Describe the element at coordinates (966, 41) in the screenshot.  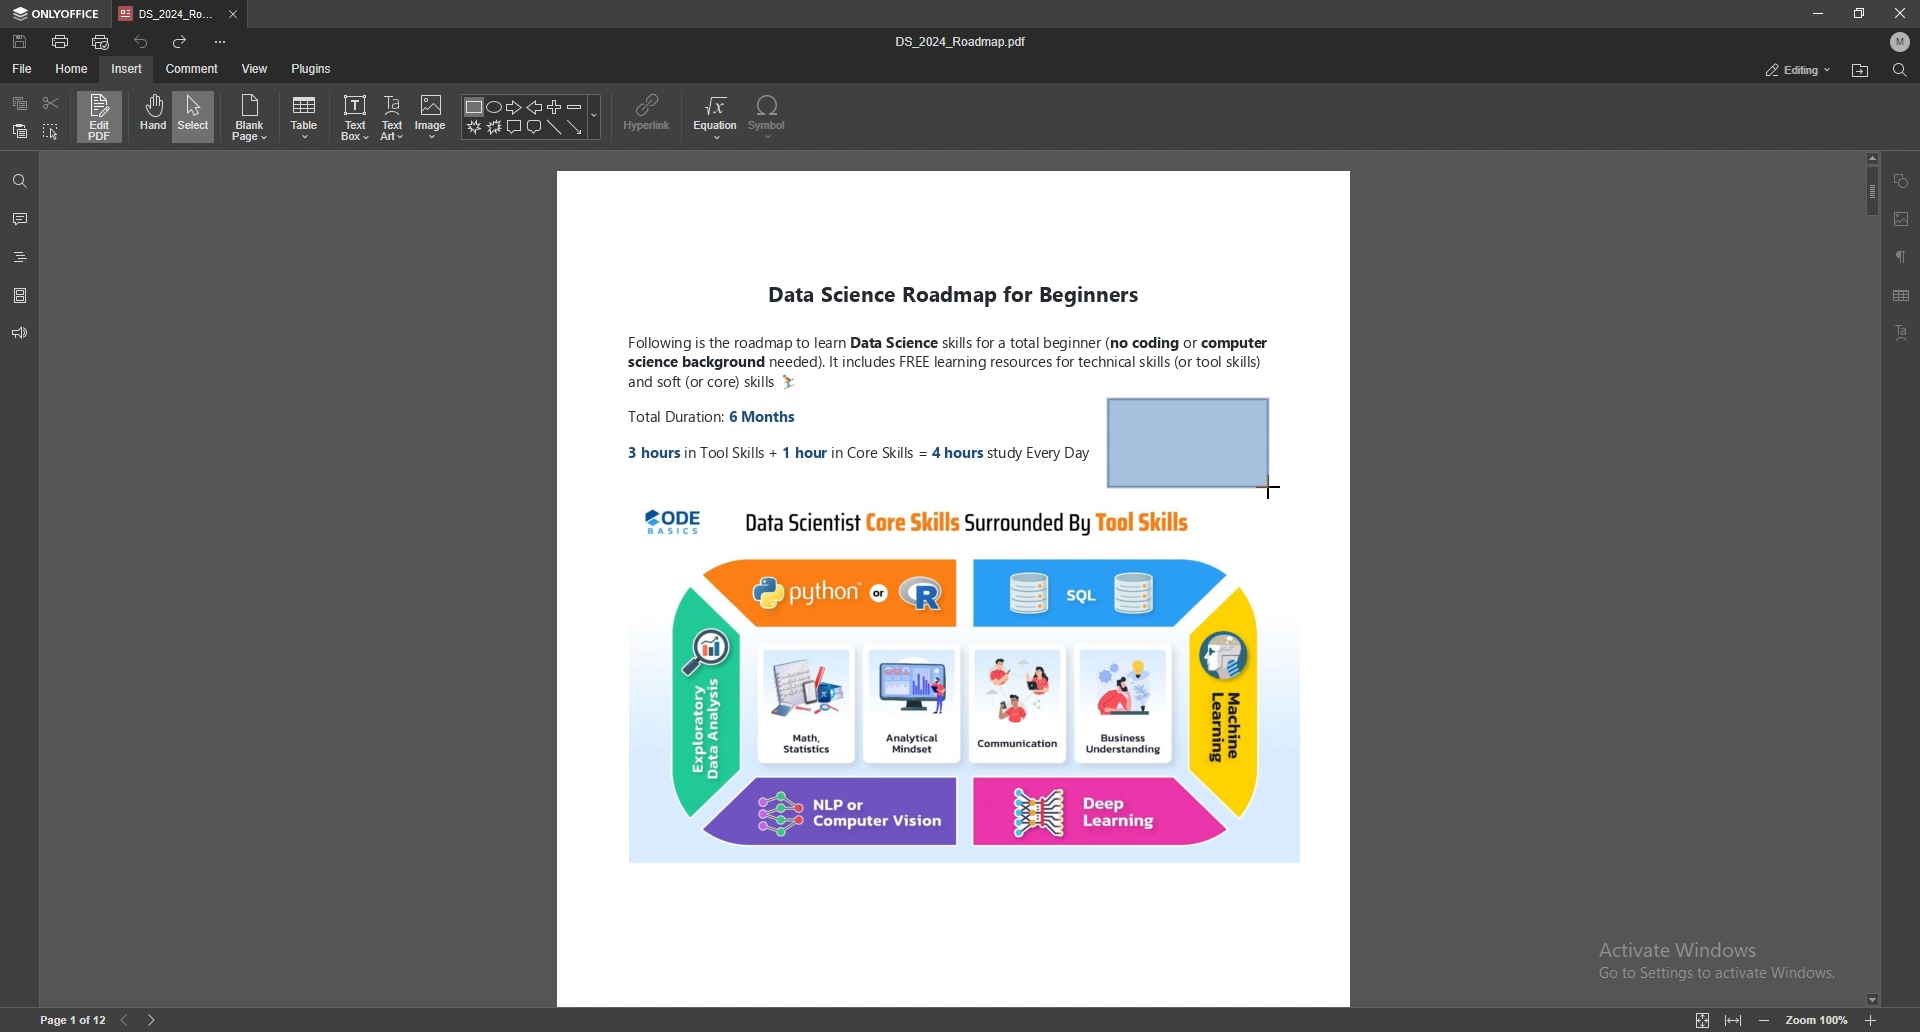
I see `file name` at that location.